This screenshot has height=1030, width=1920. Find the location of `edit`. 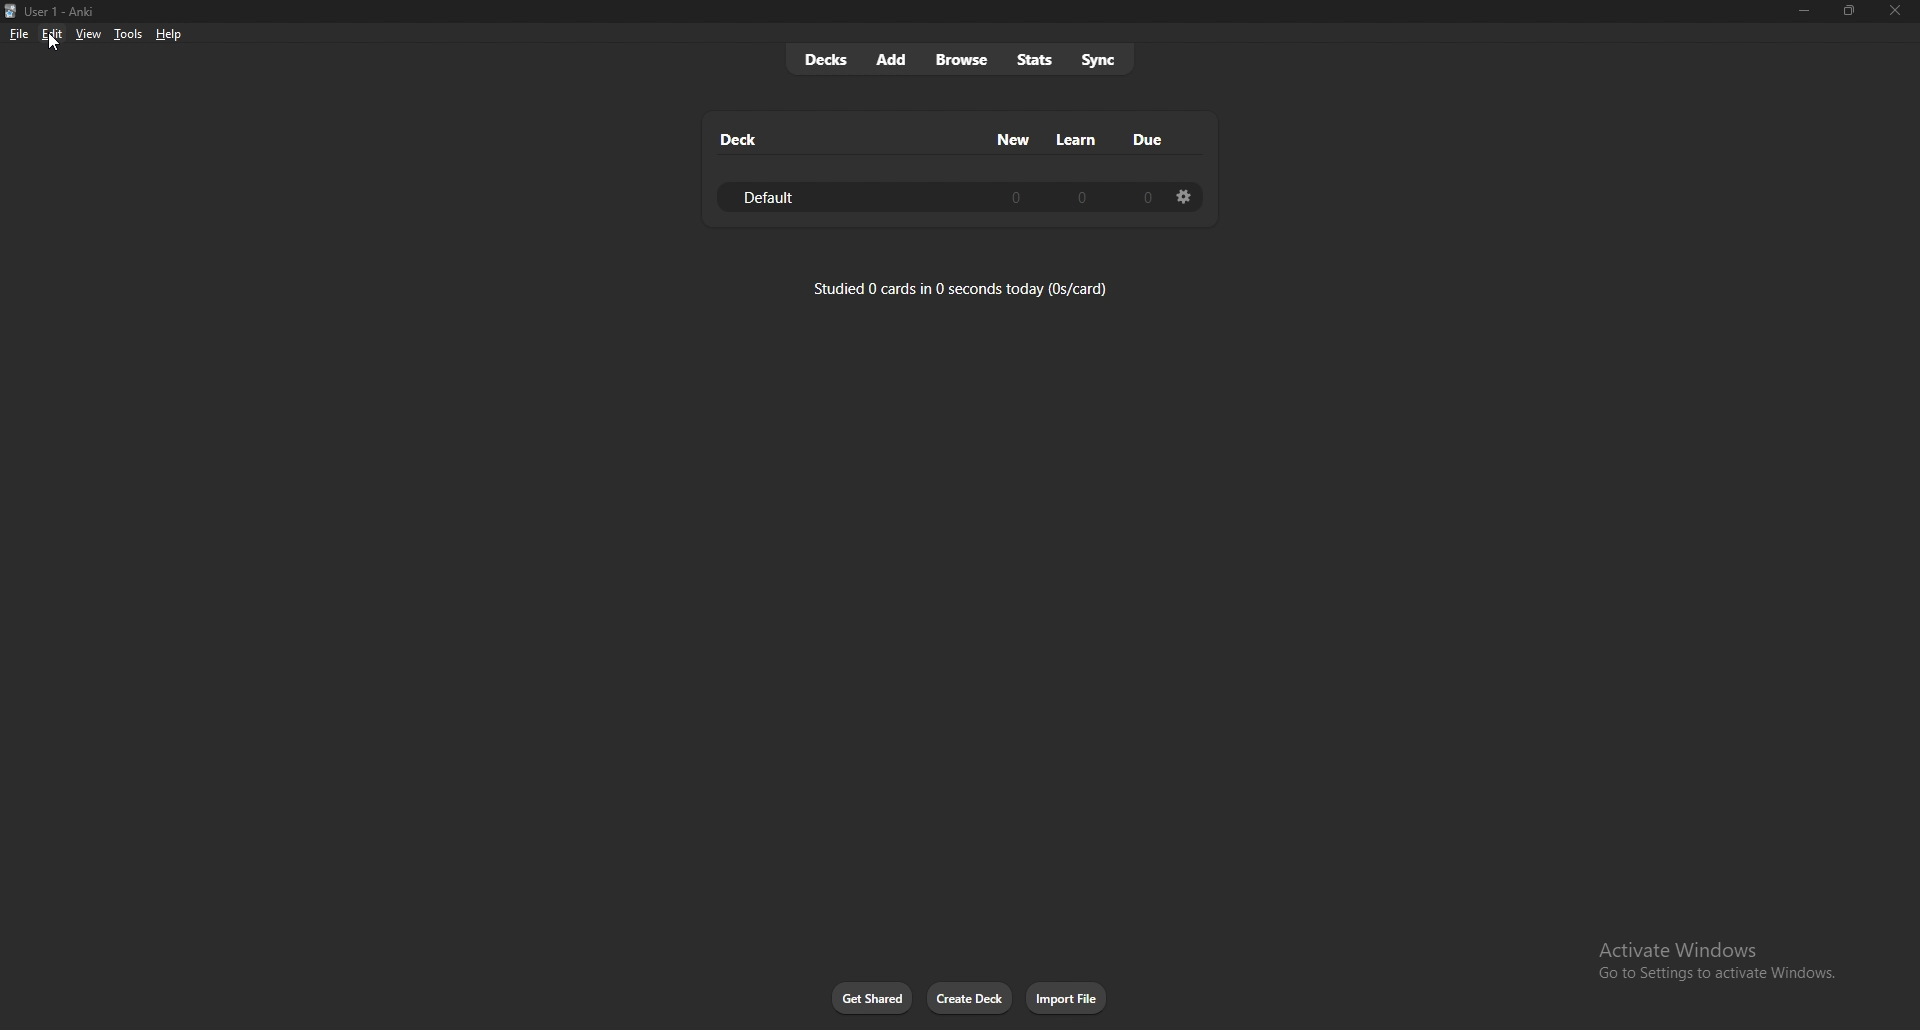

edit is located at coordinates (50, 34).